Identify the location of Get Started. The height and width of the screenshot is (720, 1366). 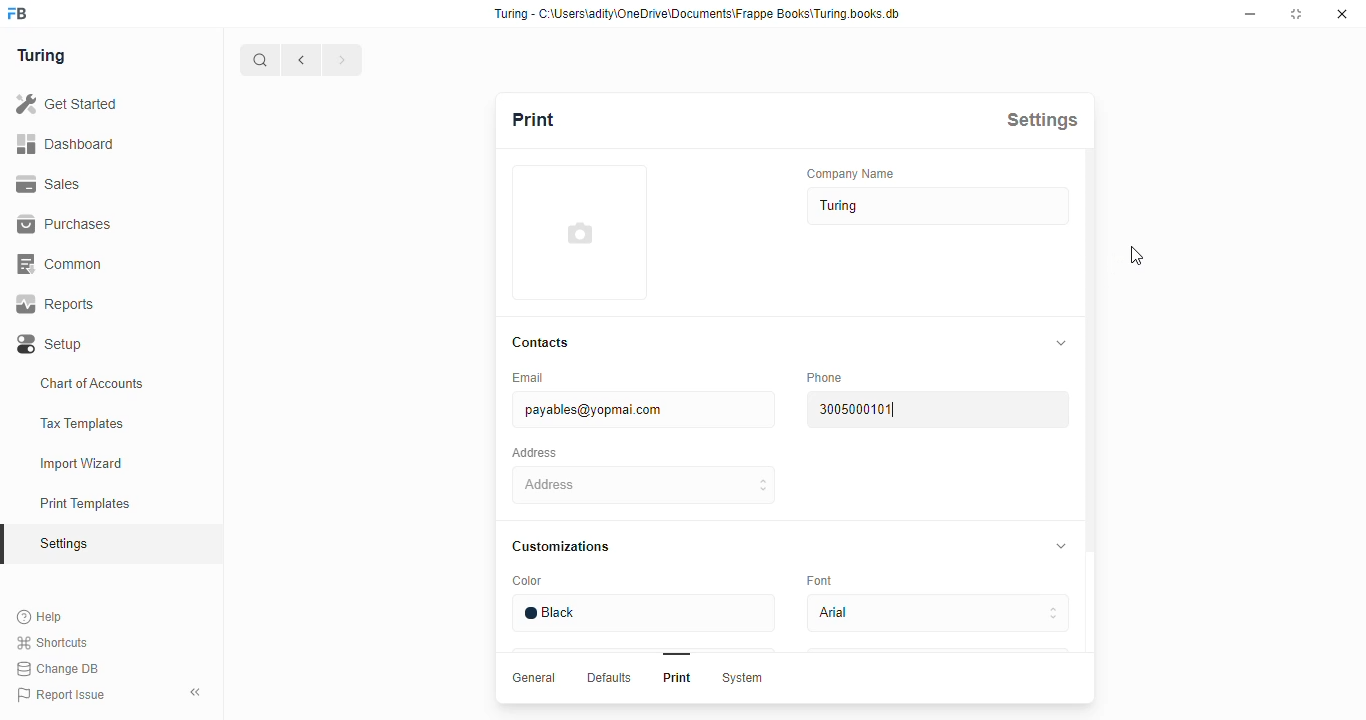
(91, 102).